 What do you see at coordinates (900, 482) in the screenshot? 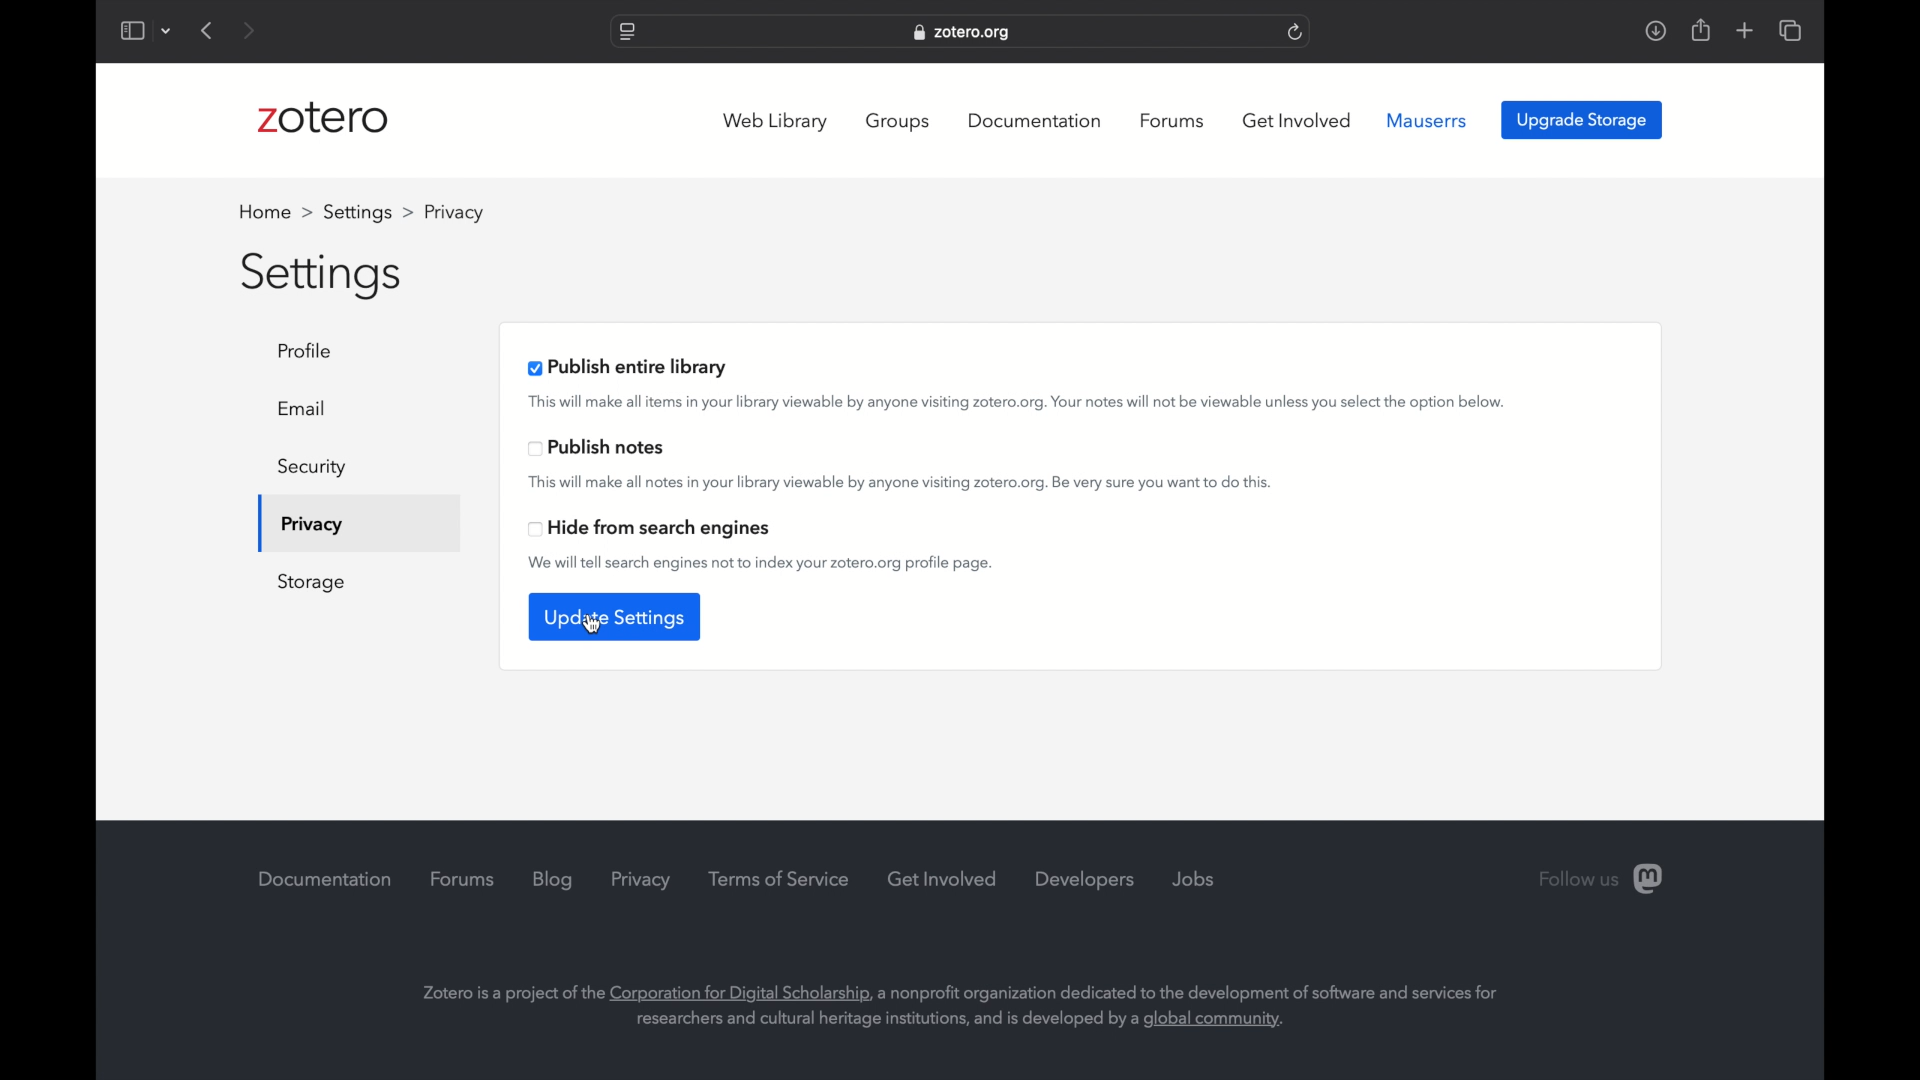
I see `this will make all notes in your library viewable by anyone visiting zotero.org. be very sure to do this` at bounding box center [900, 482].